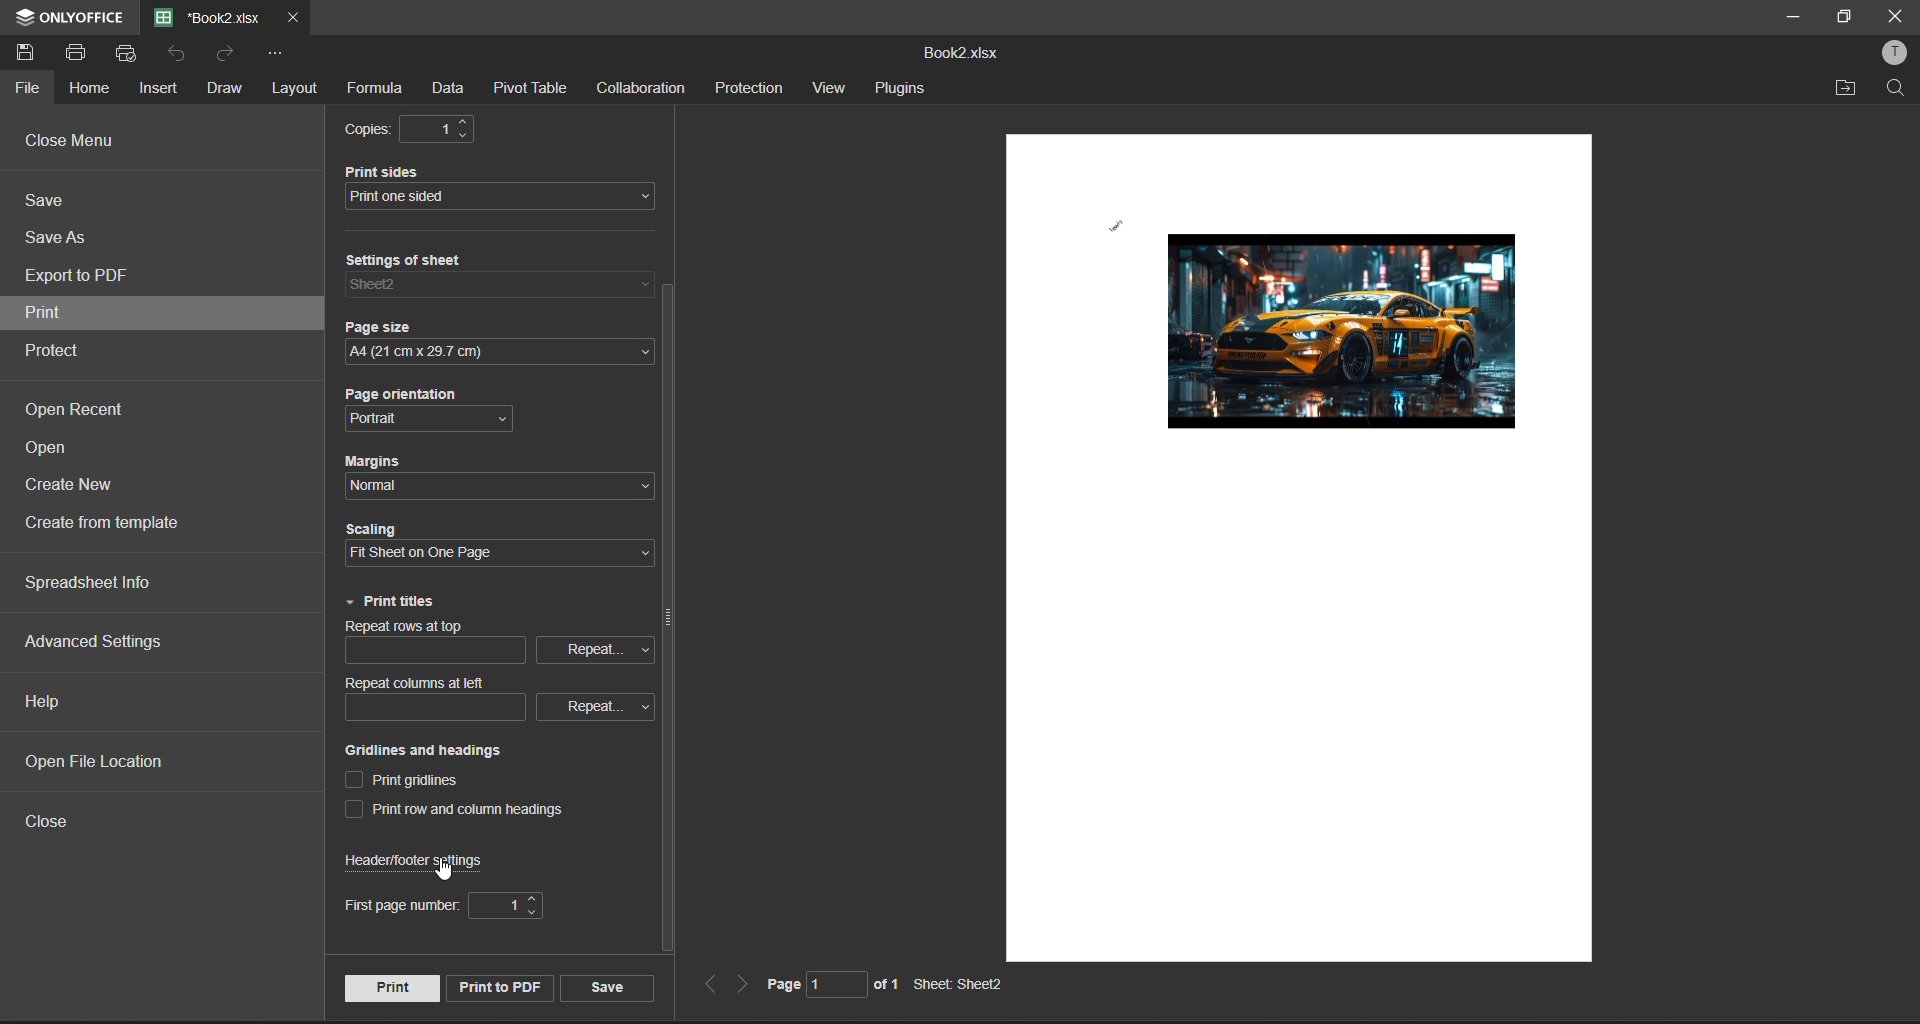  What do you see at coordinates (484, 647) in the screenshot?
I see `repeat columns at top` at bounding box center [484, 647].